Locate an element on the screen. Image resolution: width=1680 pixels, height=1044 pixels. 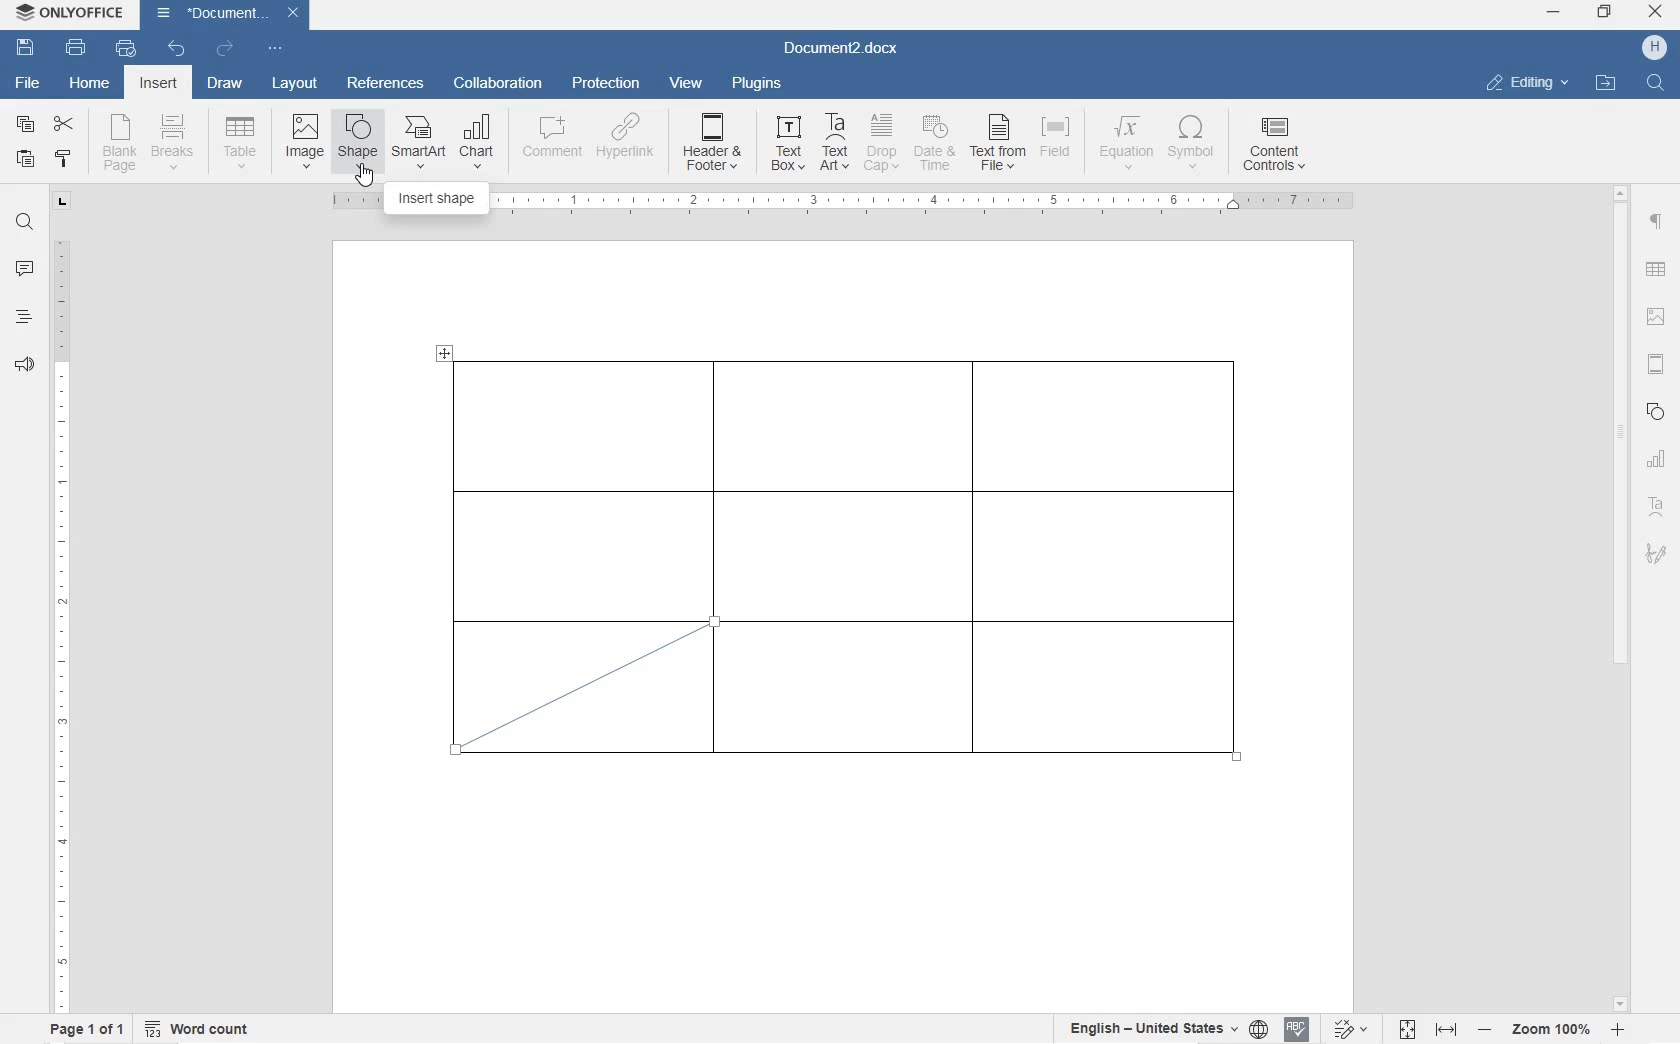
TEXT FROM FILE is located at coordinates (1000, 145).